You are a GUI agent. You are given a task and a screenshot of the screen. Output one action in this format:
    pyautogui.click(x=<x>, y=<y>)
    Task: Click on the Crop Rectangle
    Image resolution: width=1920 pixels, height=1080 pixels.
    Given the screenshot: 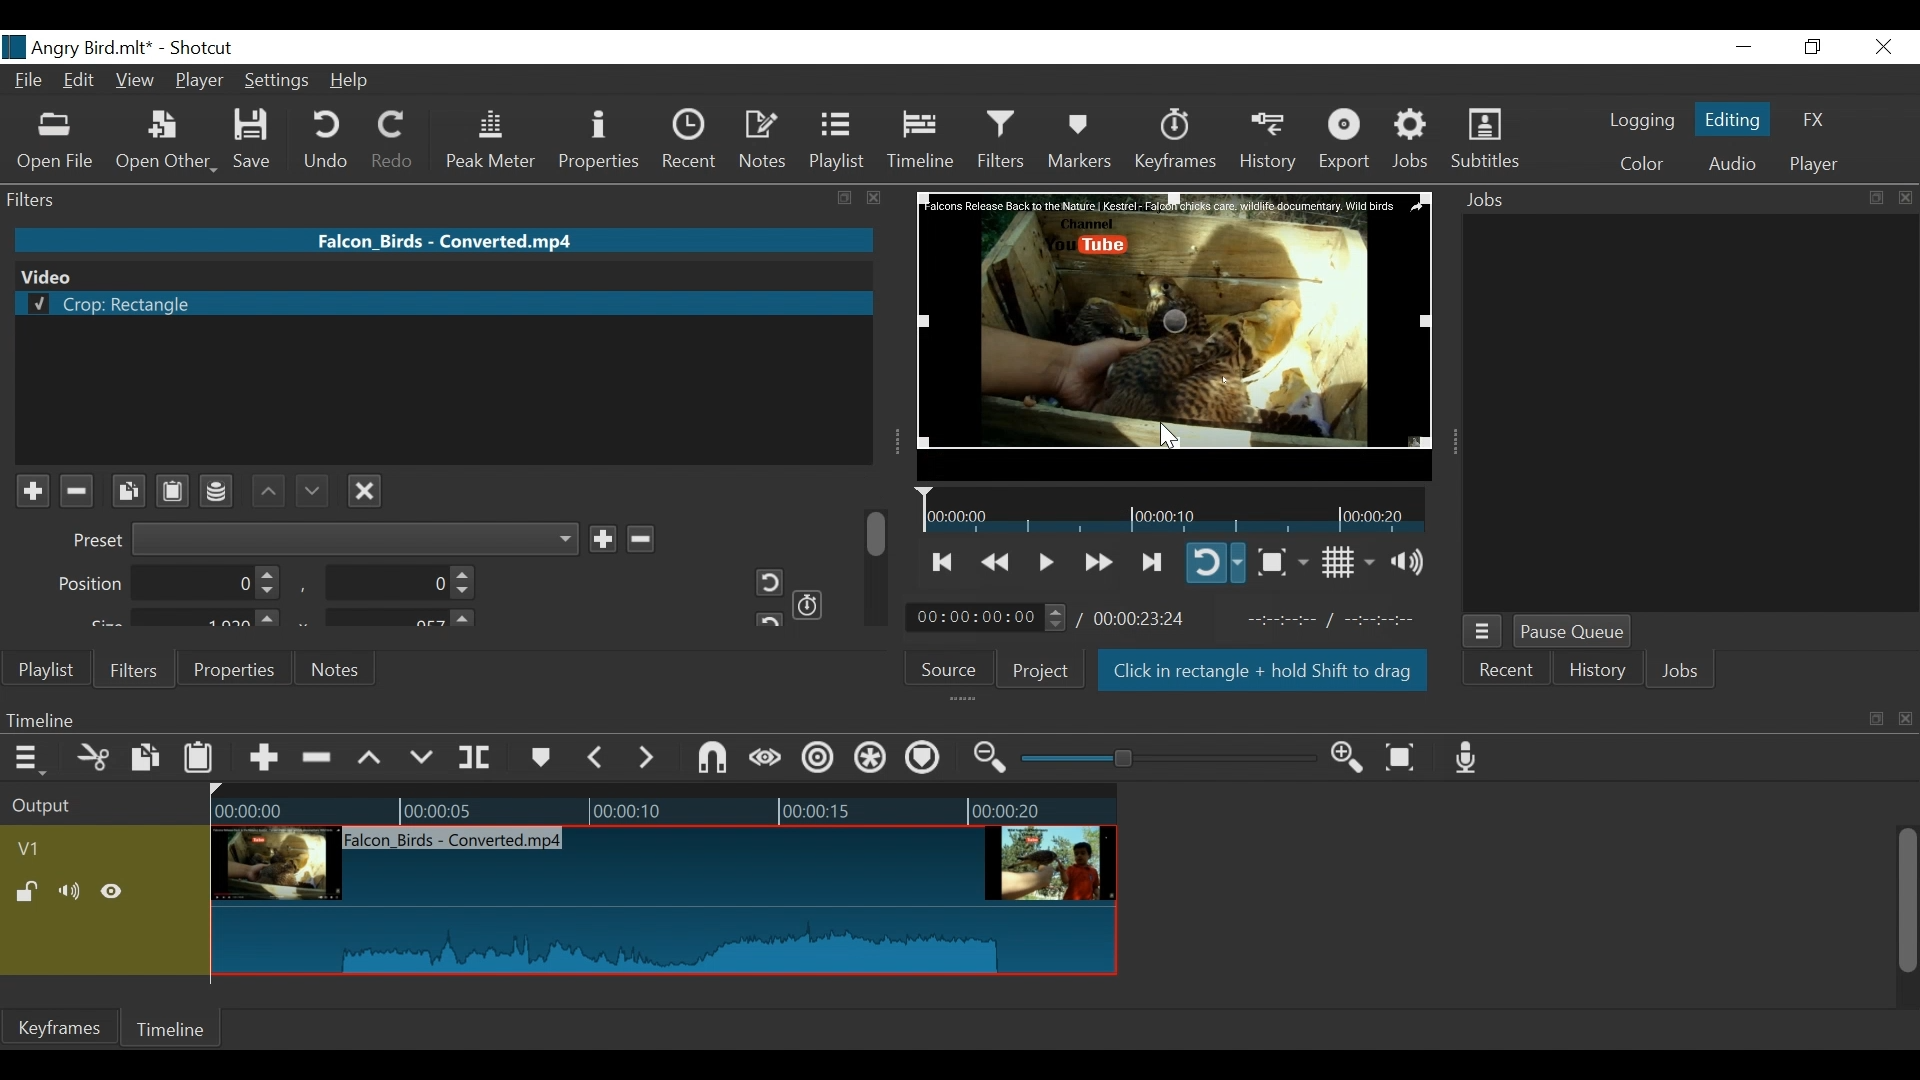 What is the action you would take?
    pyautogui.click(x=443, y=305)
    